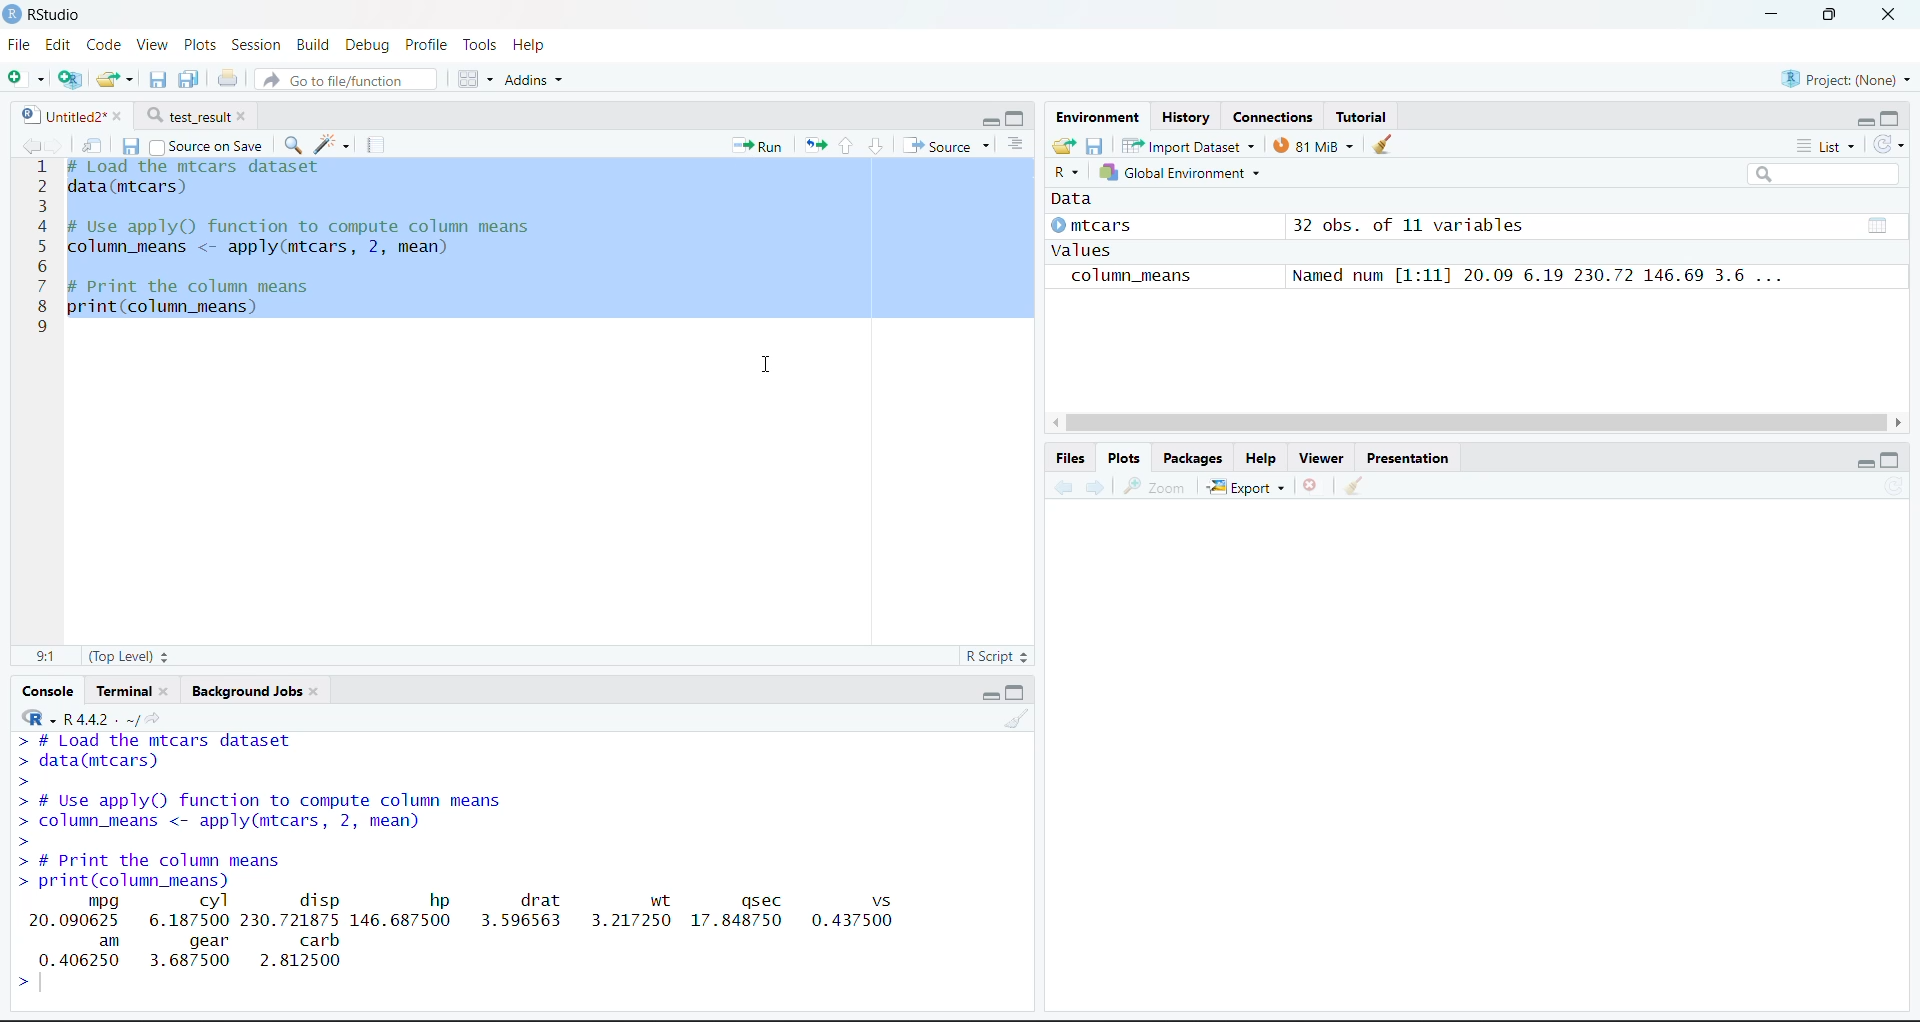  What do you see at coordinates (54, 43) in the screenshot?
I see `Edit` at bounding box center [54, 43].